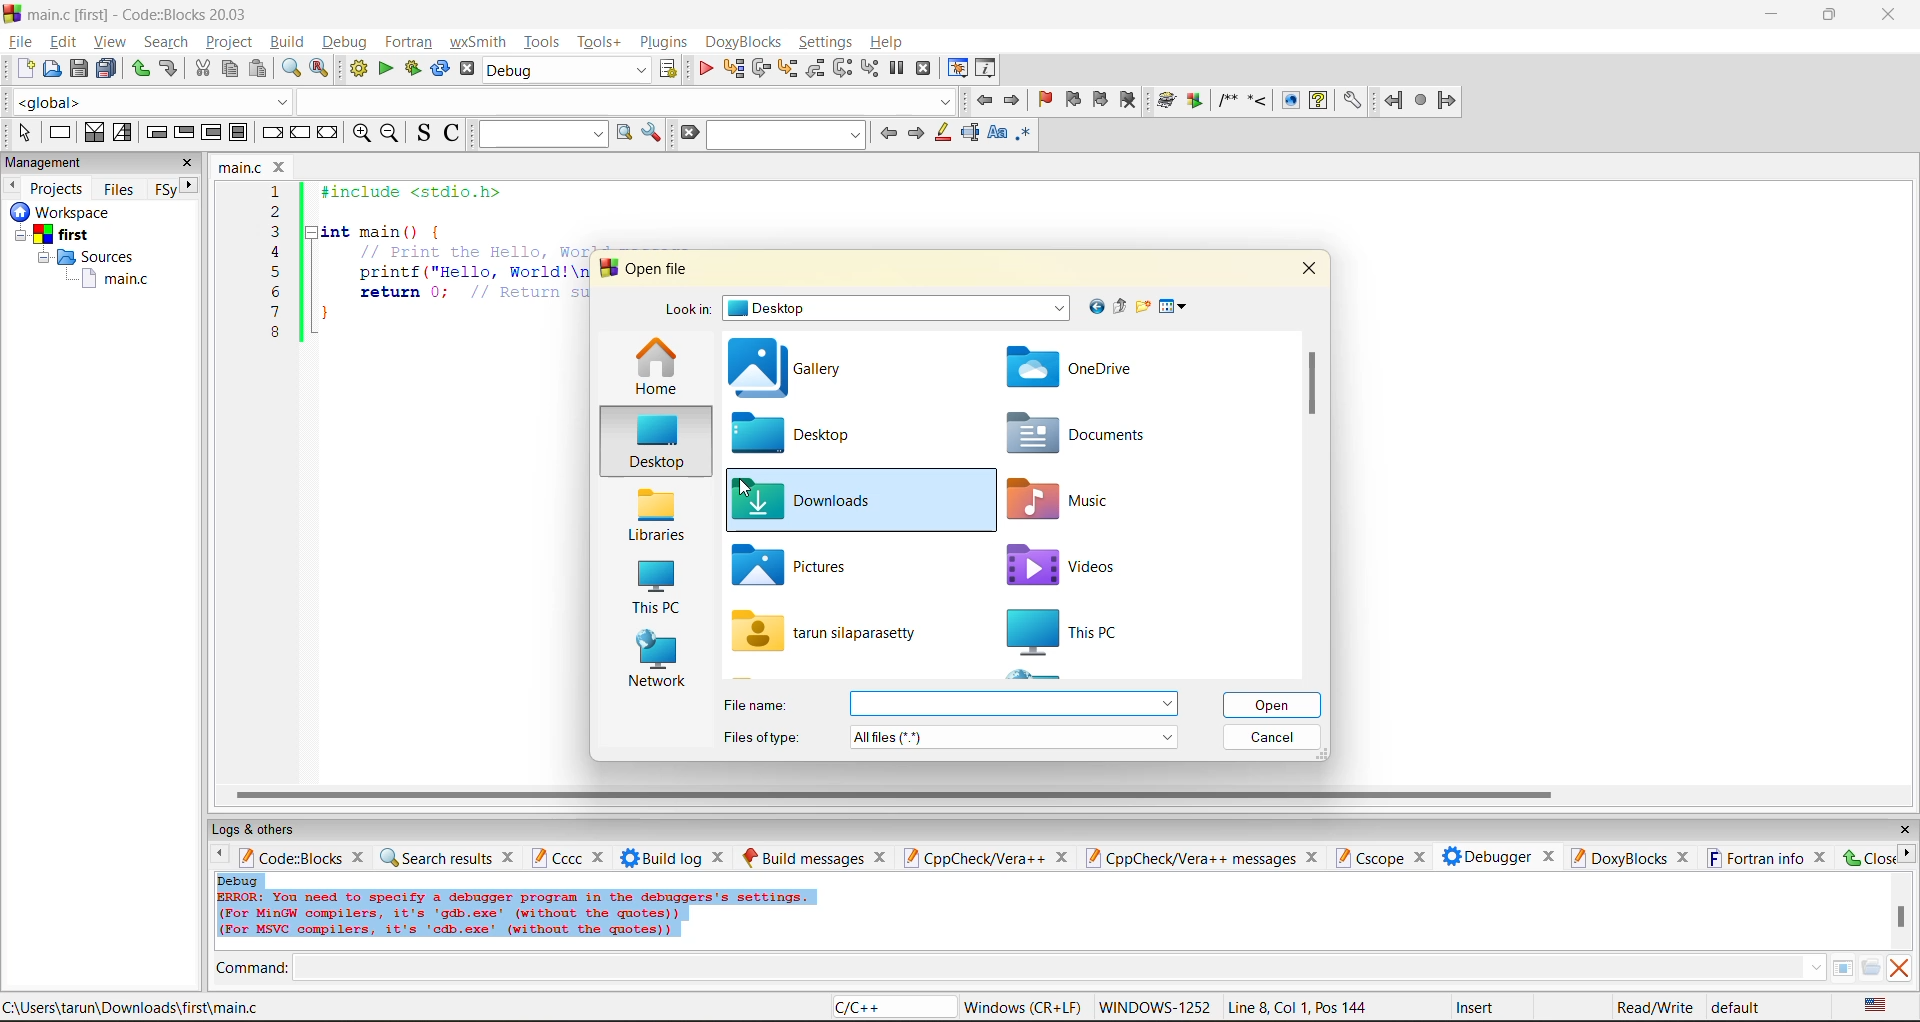 The width and height of the screenshot is (1920, 1022). I want to click on files, so click(119, 188).